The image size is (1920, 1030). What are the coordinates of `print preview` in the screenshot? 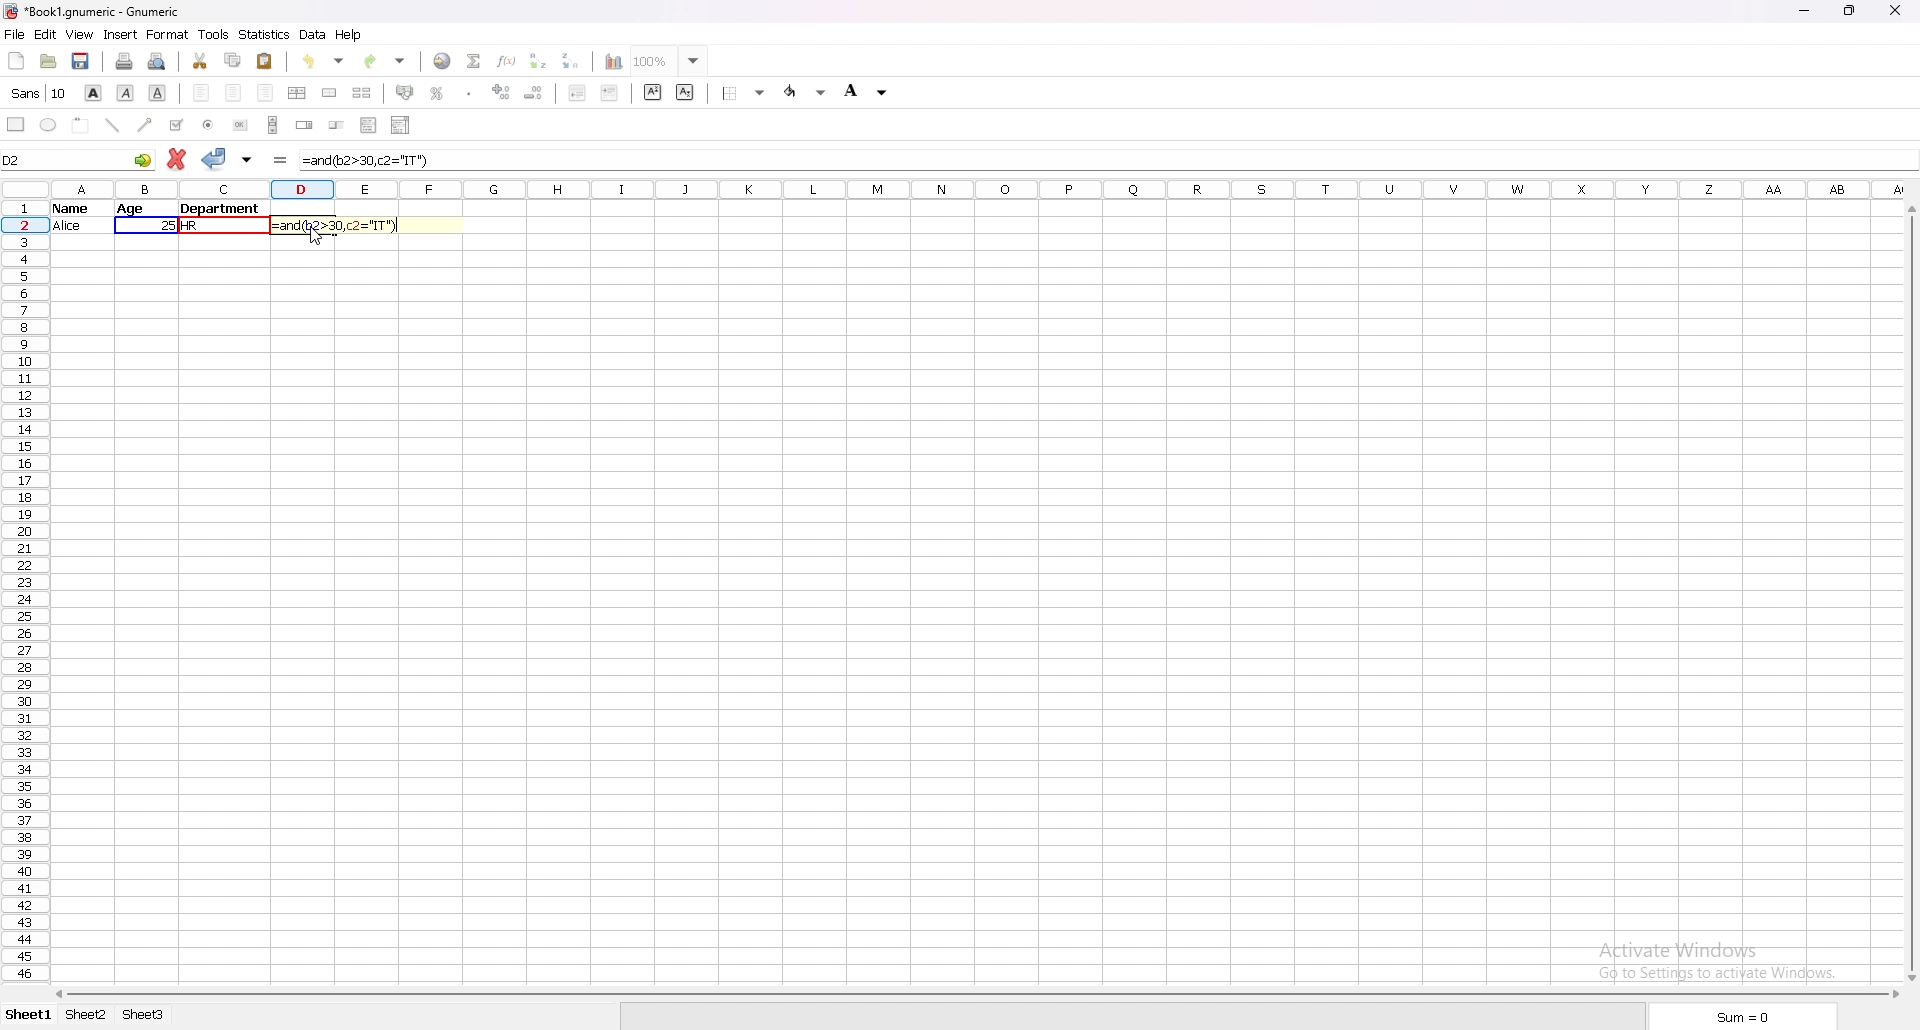 It's located at (159, 61).